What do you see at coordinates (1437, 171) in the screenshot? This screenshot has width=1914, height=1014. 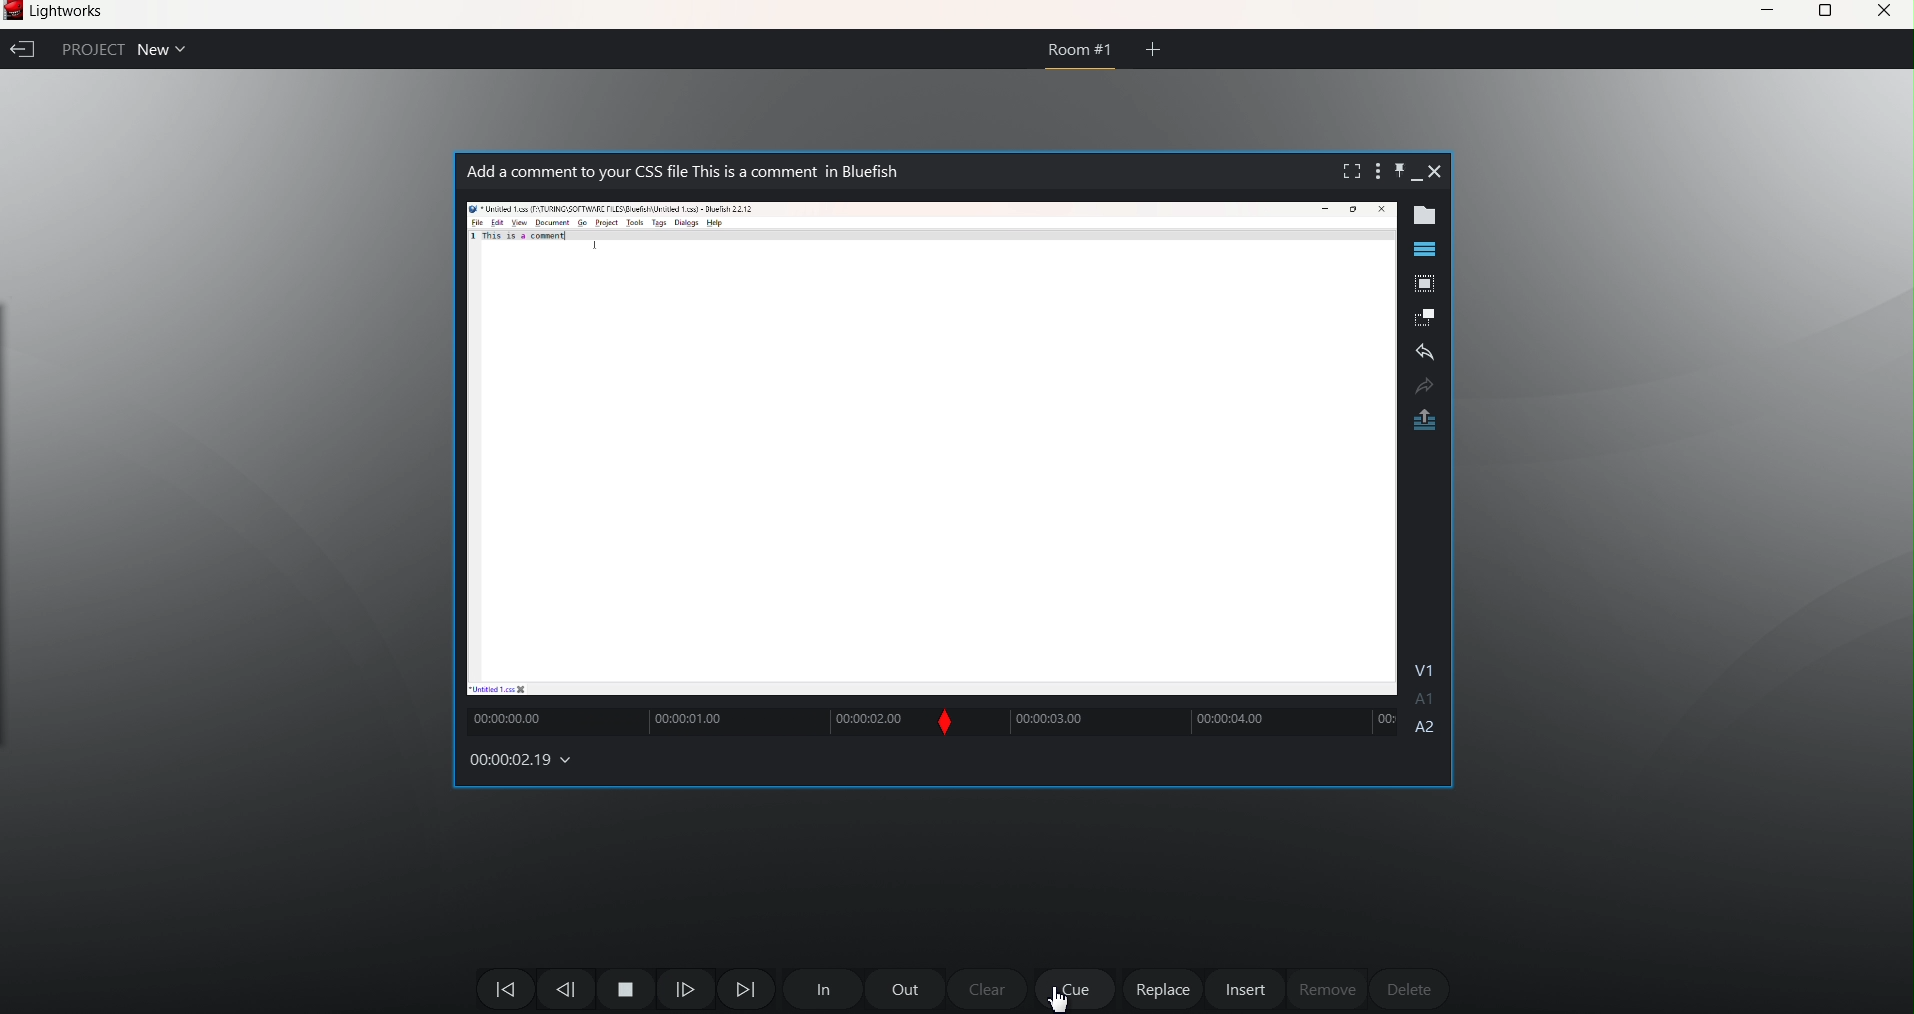 I see `close clip` at bounding box center [1437, 171].